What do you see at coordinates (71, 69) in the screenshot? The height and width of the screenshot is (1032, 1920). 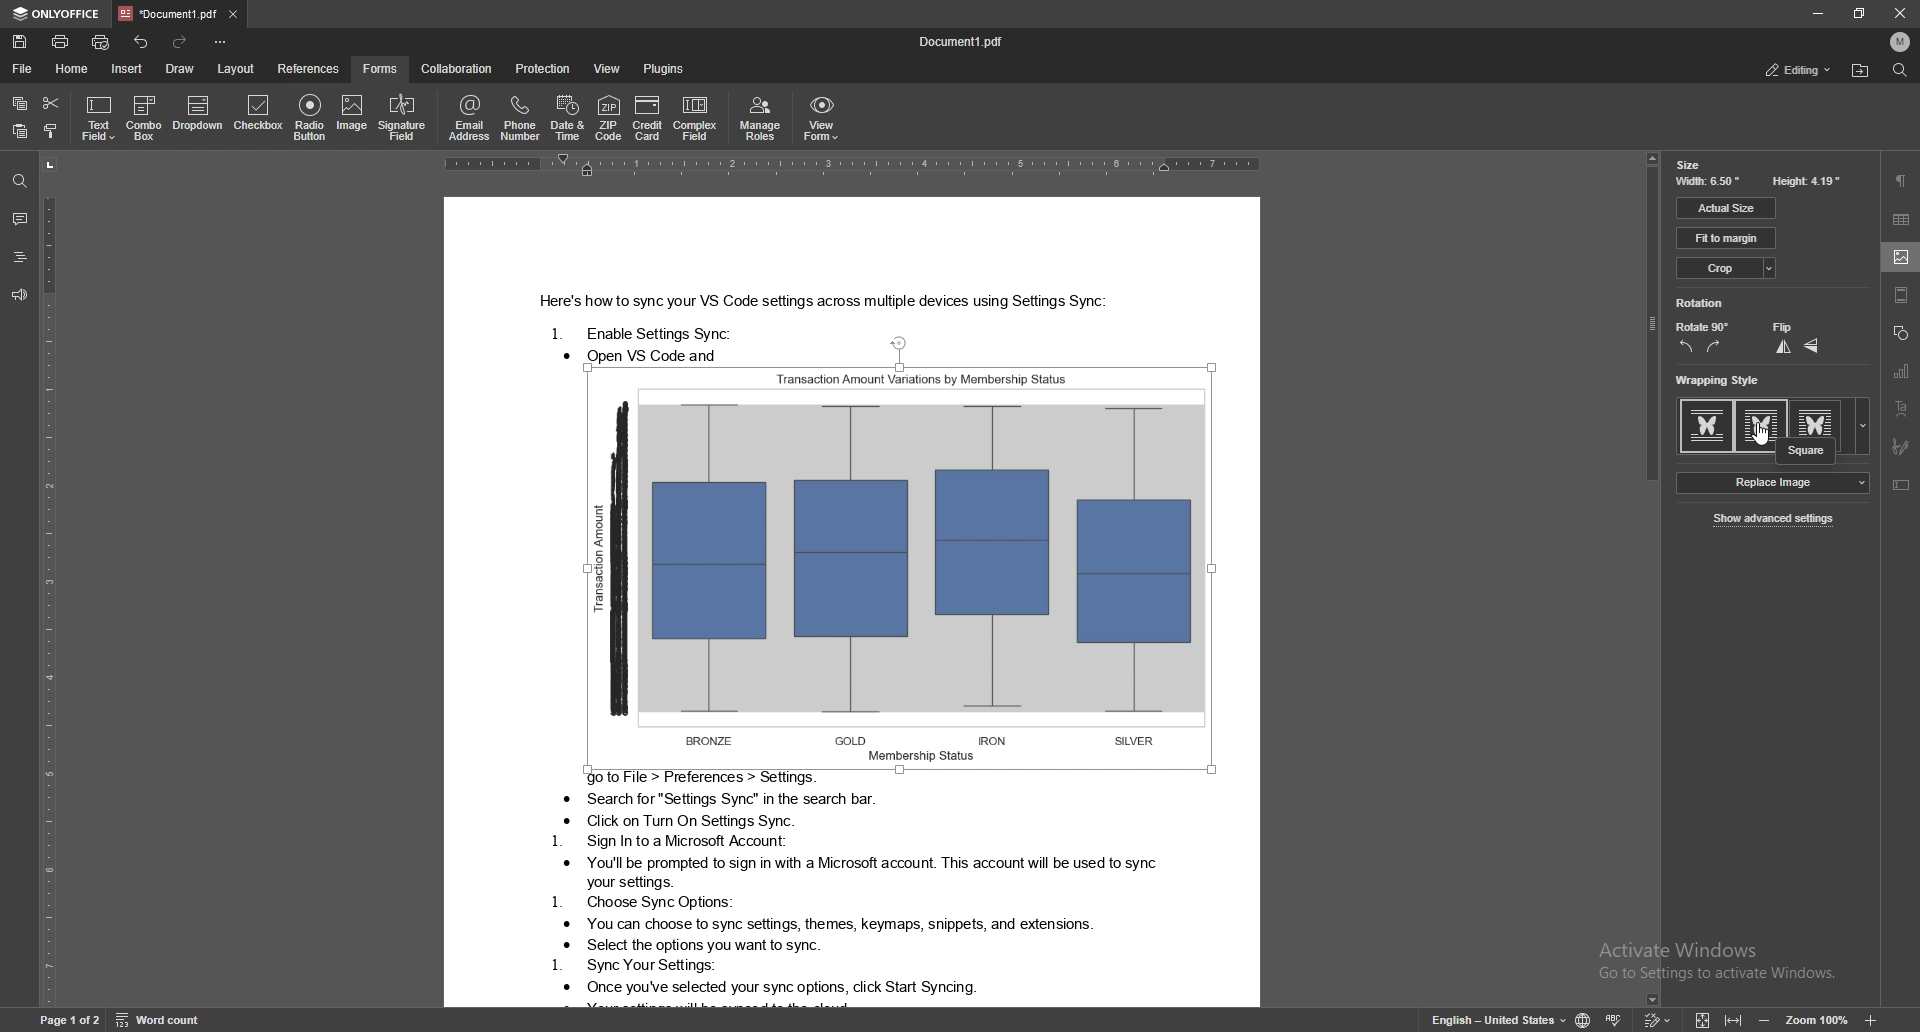 I see `home` at bounding box center [71, 69].